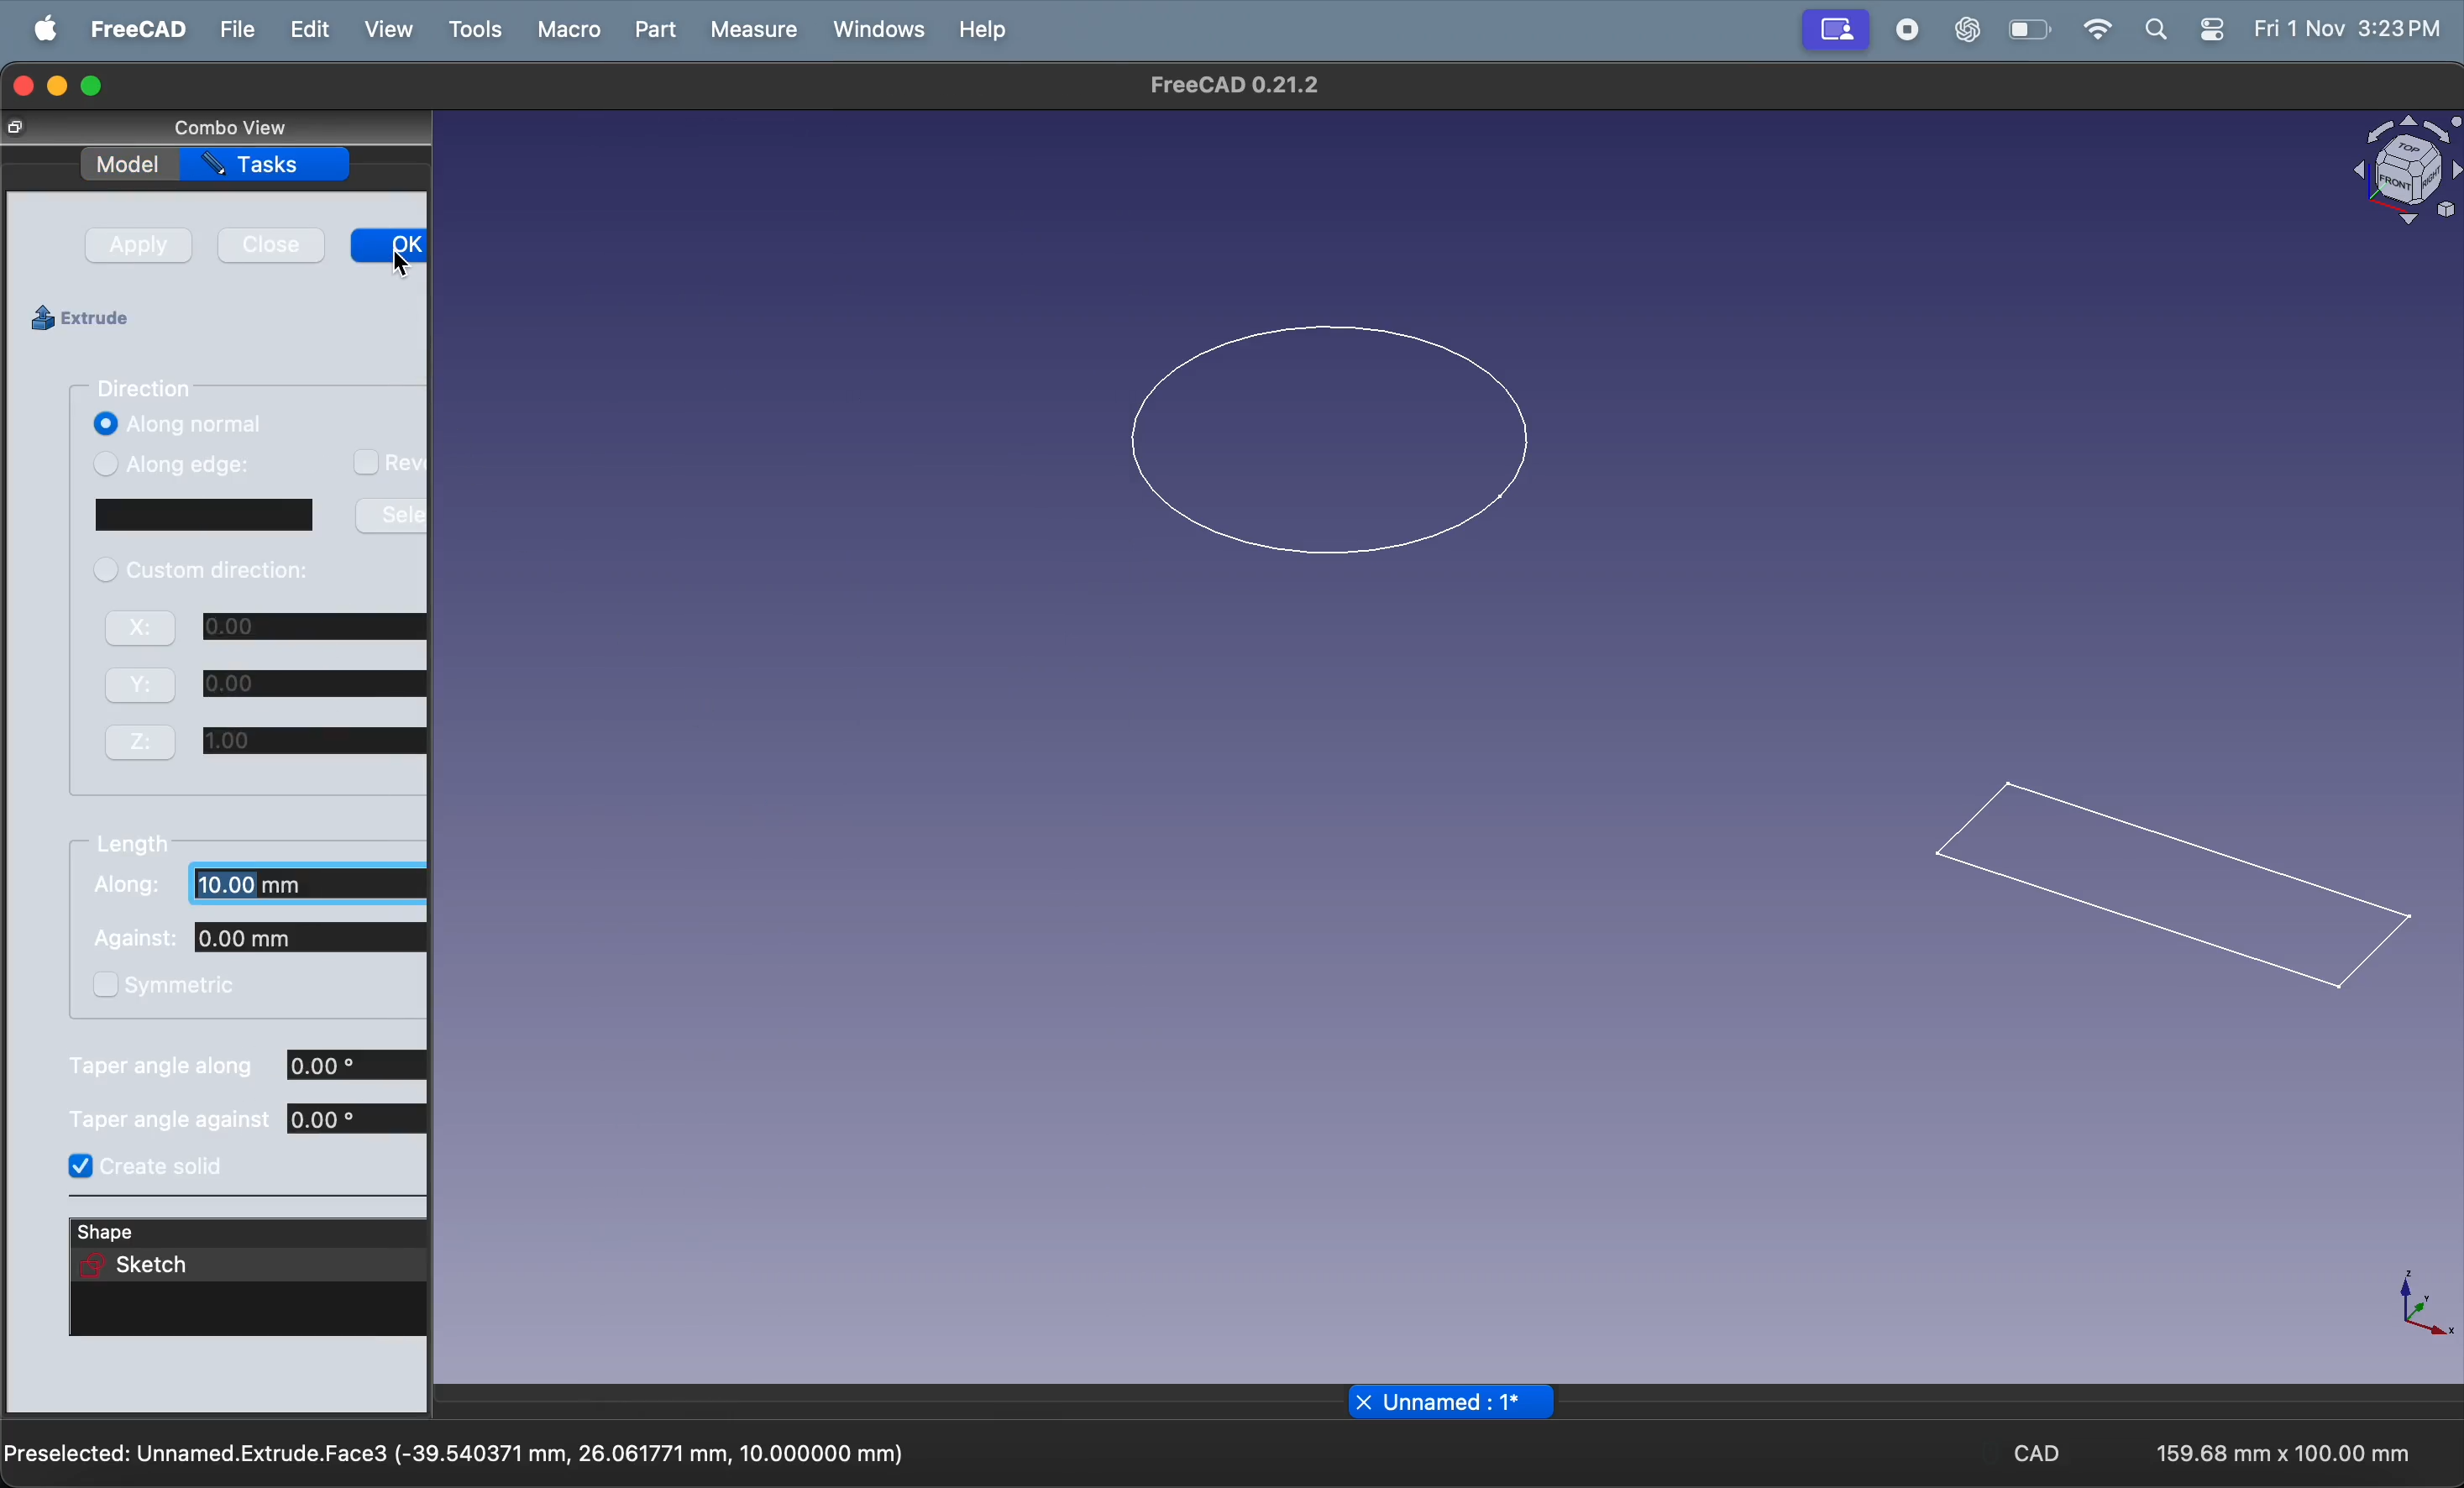  I want to click on 2D rectangle, so click(2172, 892).